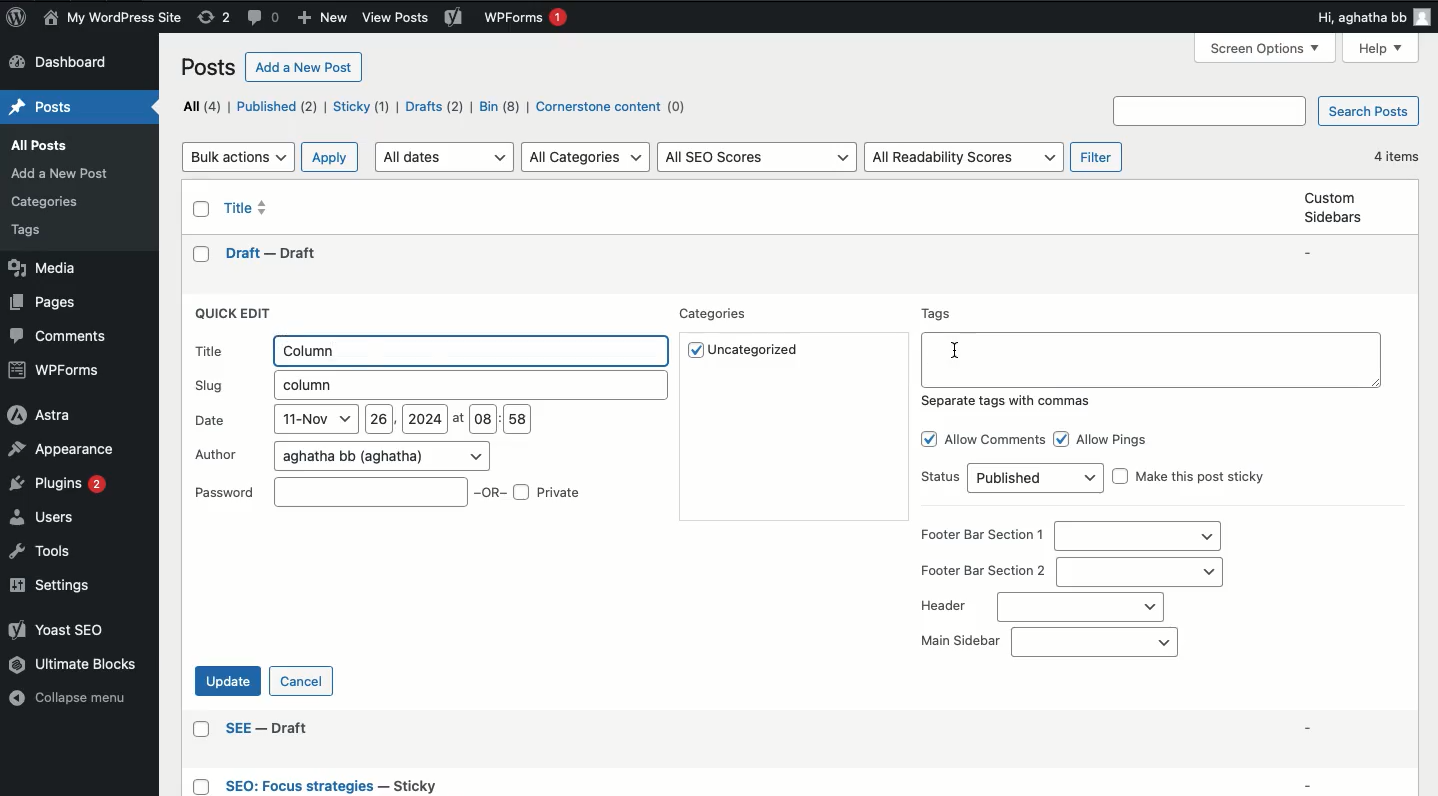 The width and height of the screenshot is (1438, 796). I want to click on Date, so click(225, 419).